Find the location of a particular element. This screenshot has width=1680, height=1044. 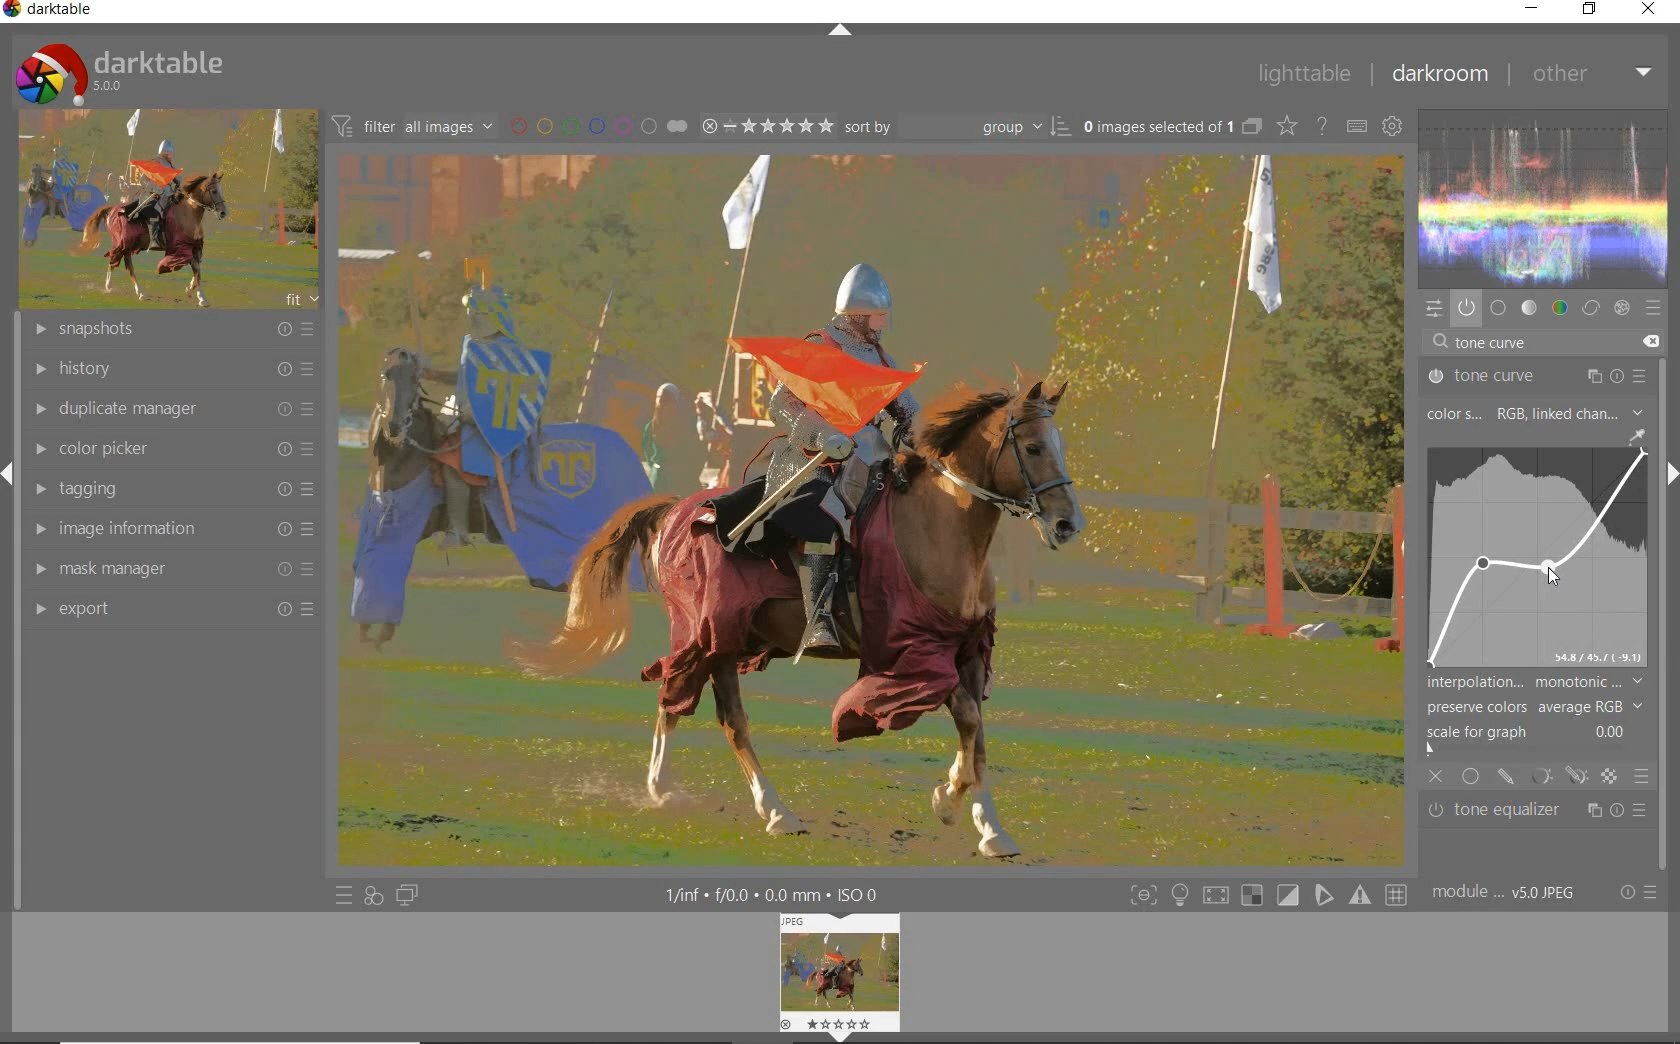

mask options is located at coordinates (1556, 776).